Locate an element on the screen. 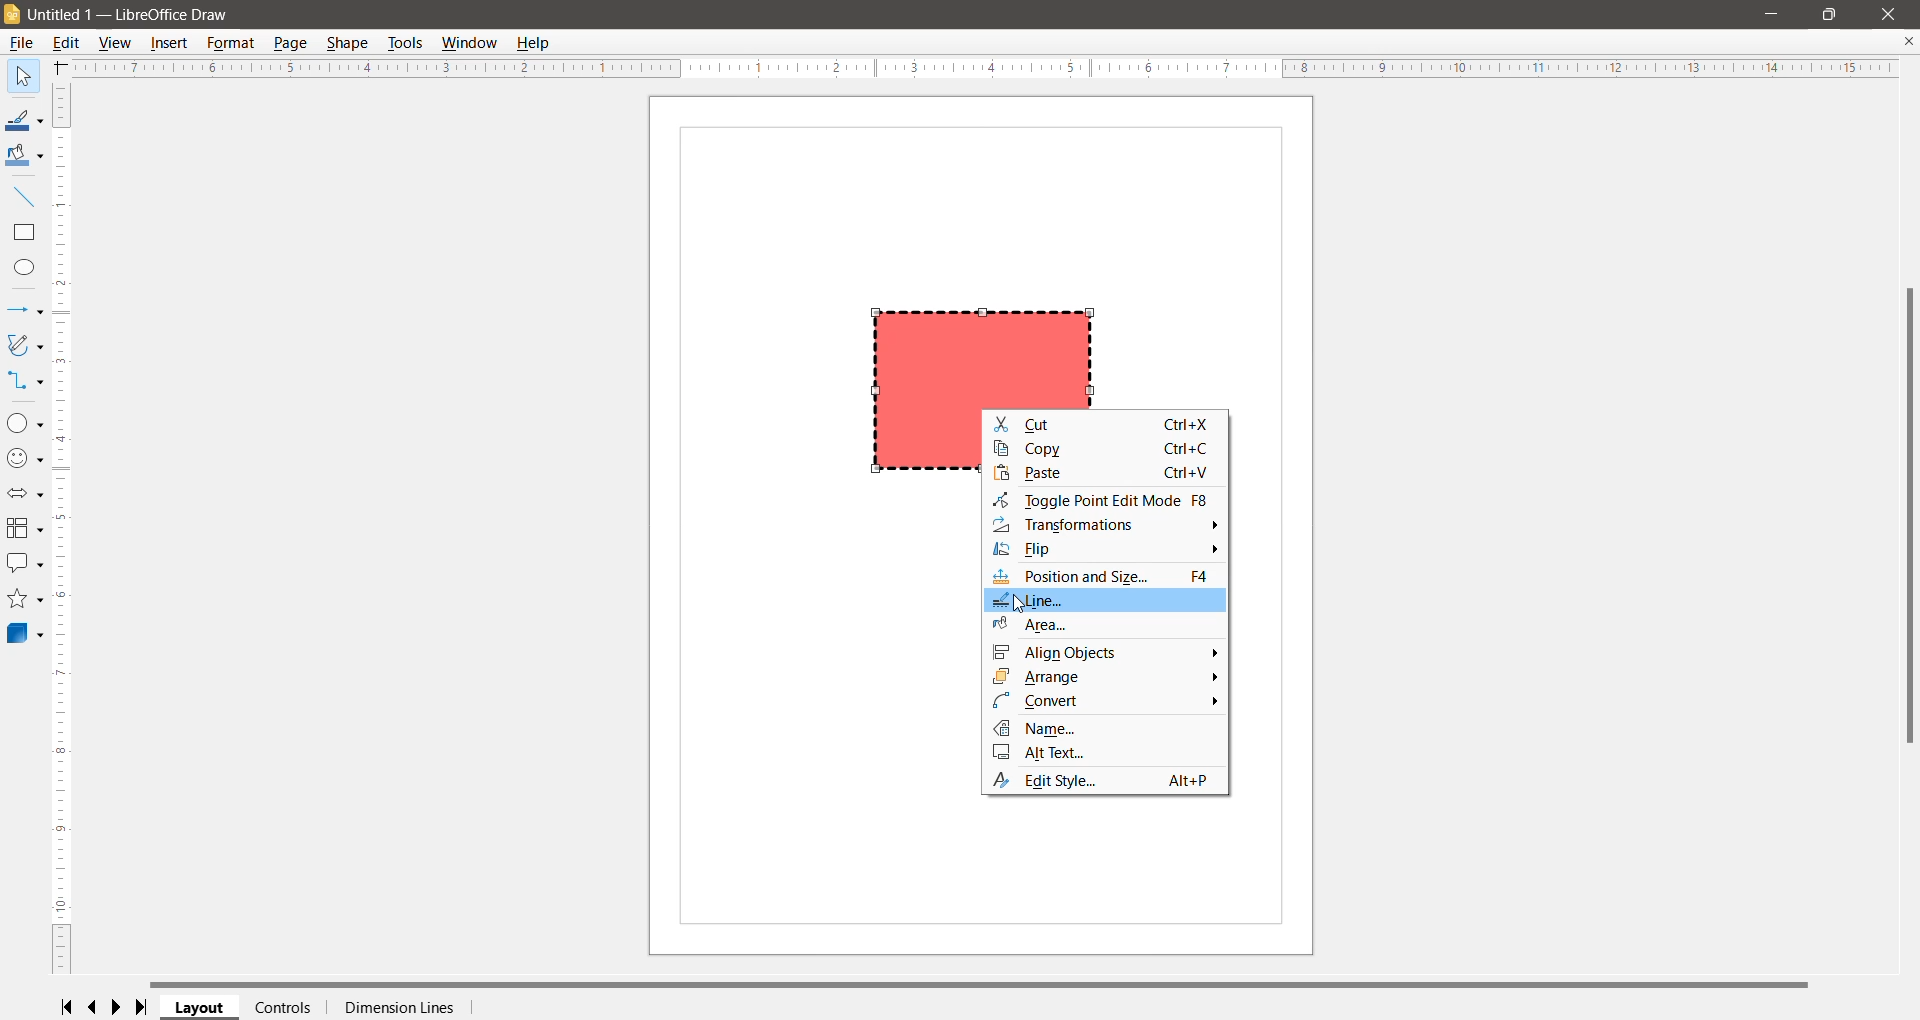  Application Logo is located at coordinates (12, 16).